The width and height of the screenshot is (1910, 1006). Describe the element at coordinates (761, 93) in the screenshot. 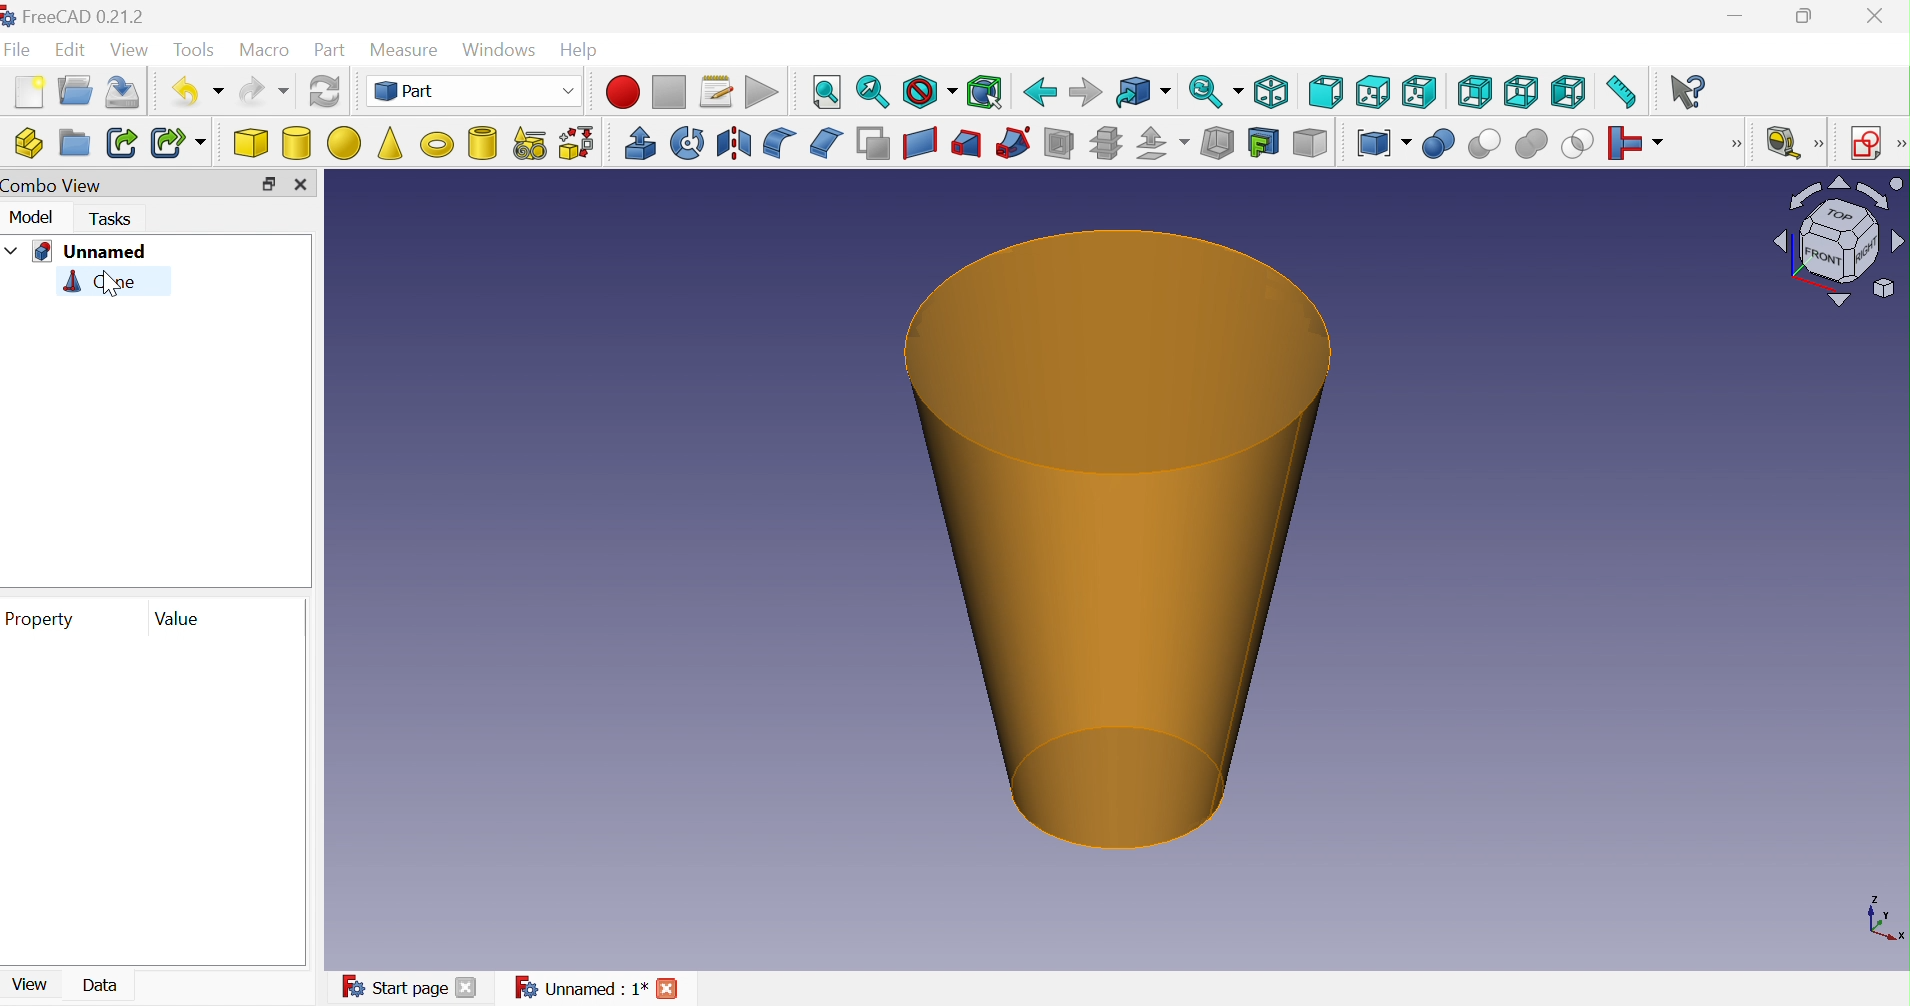

I see `Execute macro` at that location.